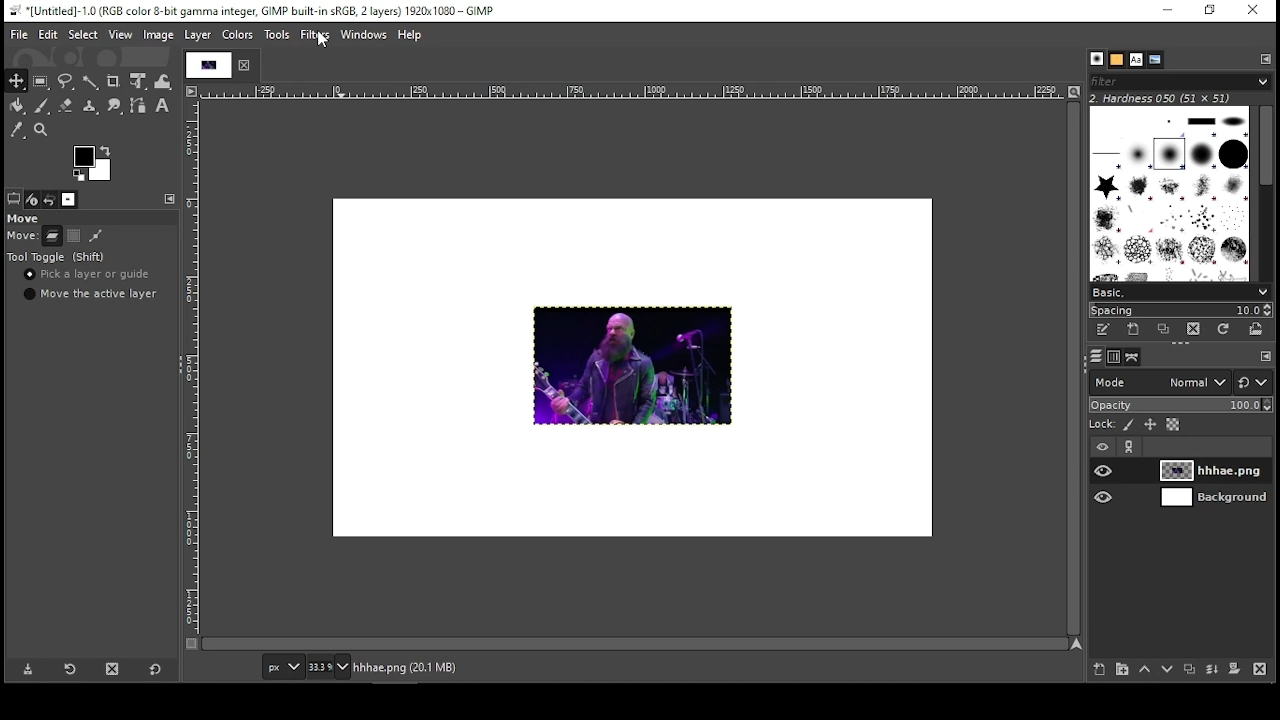 This screenshot has height=720, width=1280. What do you see at coordinates (237, 35) in the screenshot?
I see `colors` at bounding box center [237, 35].